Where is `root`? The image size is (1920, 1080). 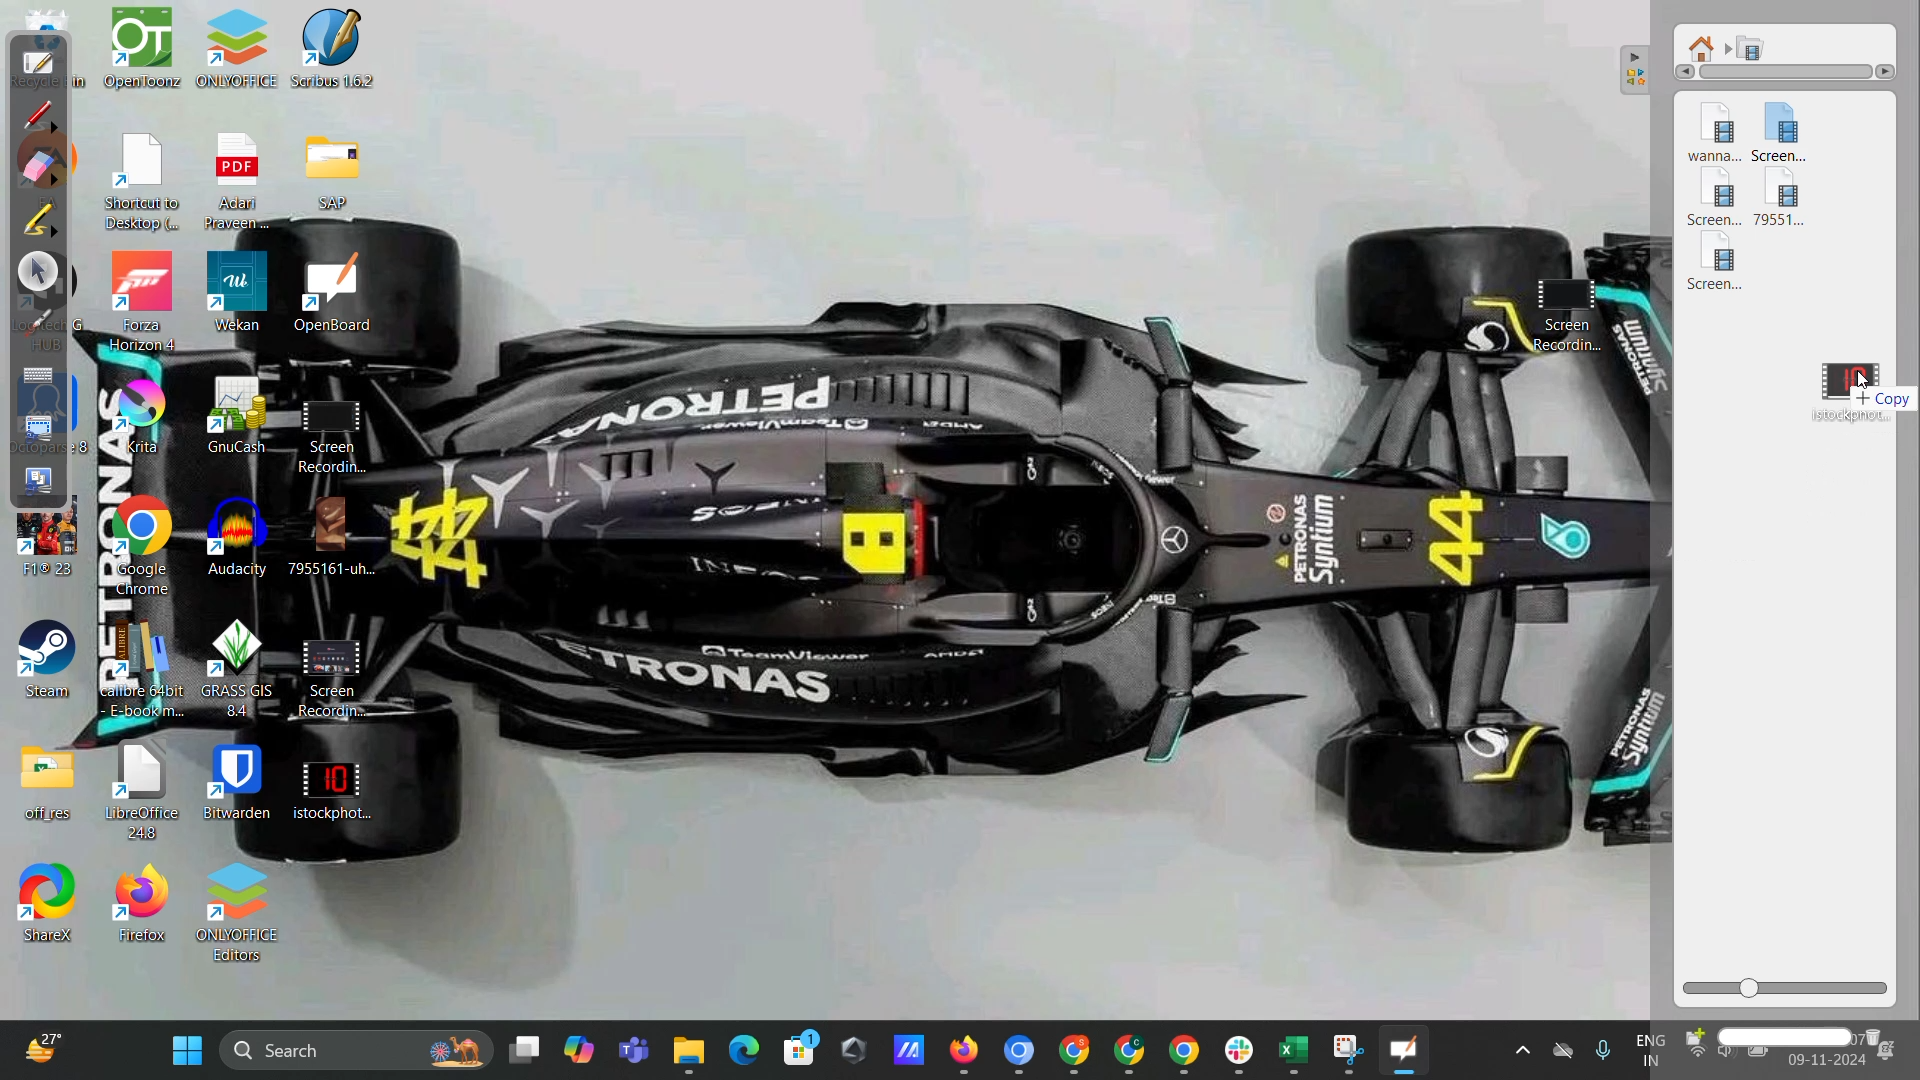
root is located at coordinates (1707, 44).